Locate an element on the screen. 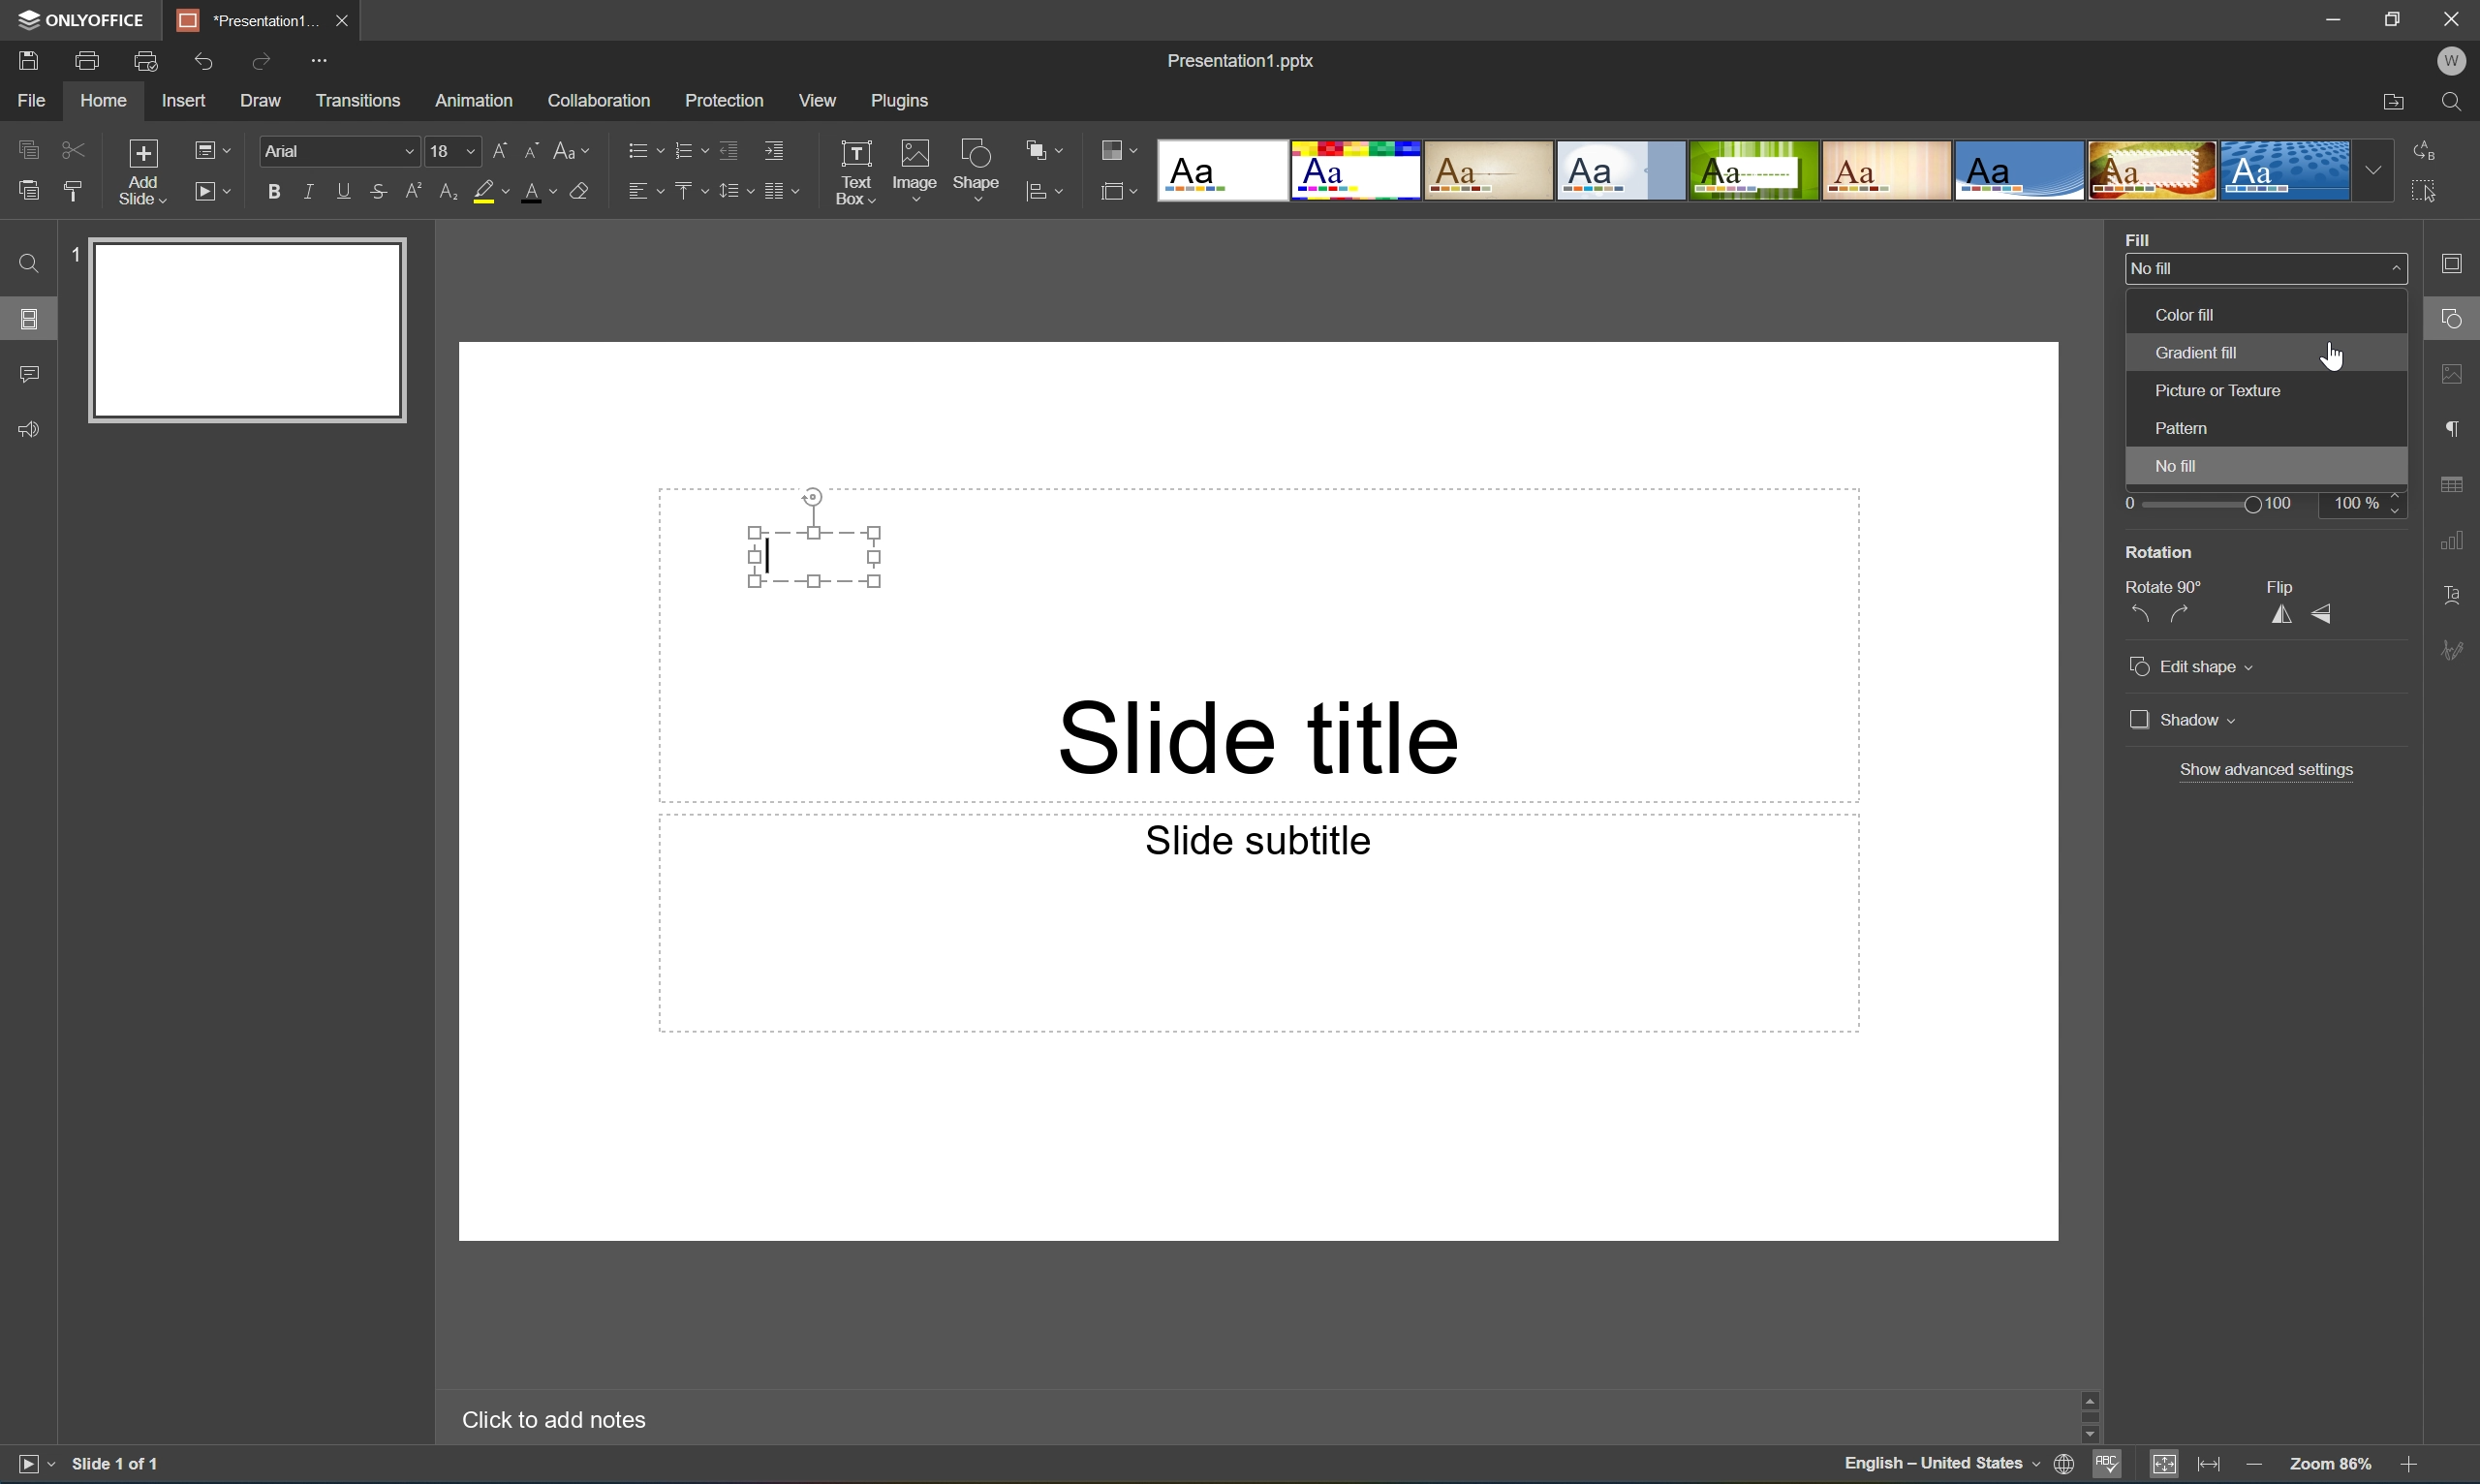  Scroll Bar is located at coordinates (2404, 1412).